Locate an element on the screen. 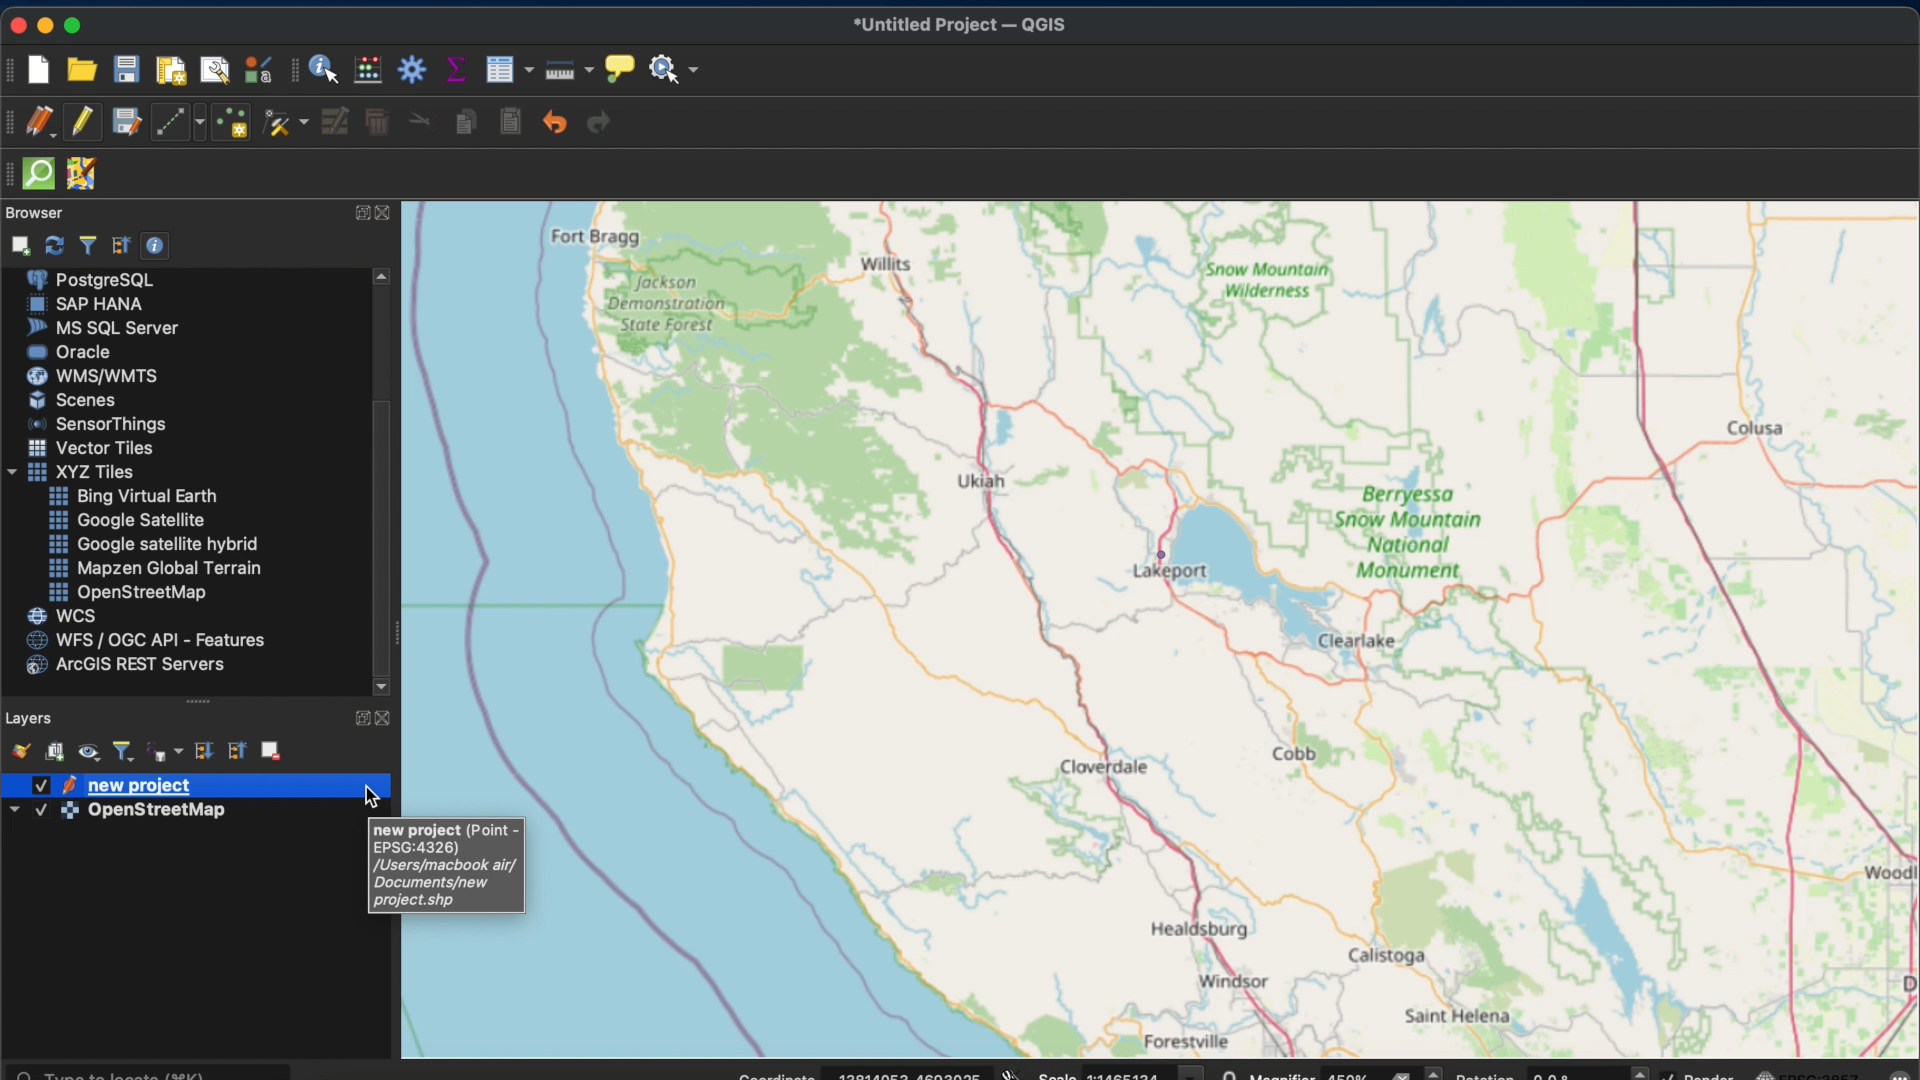 The image size is (1920, 1080). expand is located at coordinates (359, 718).